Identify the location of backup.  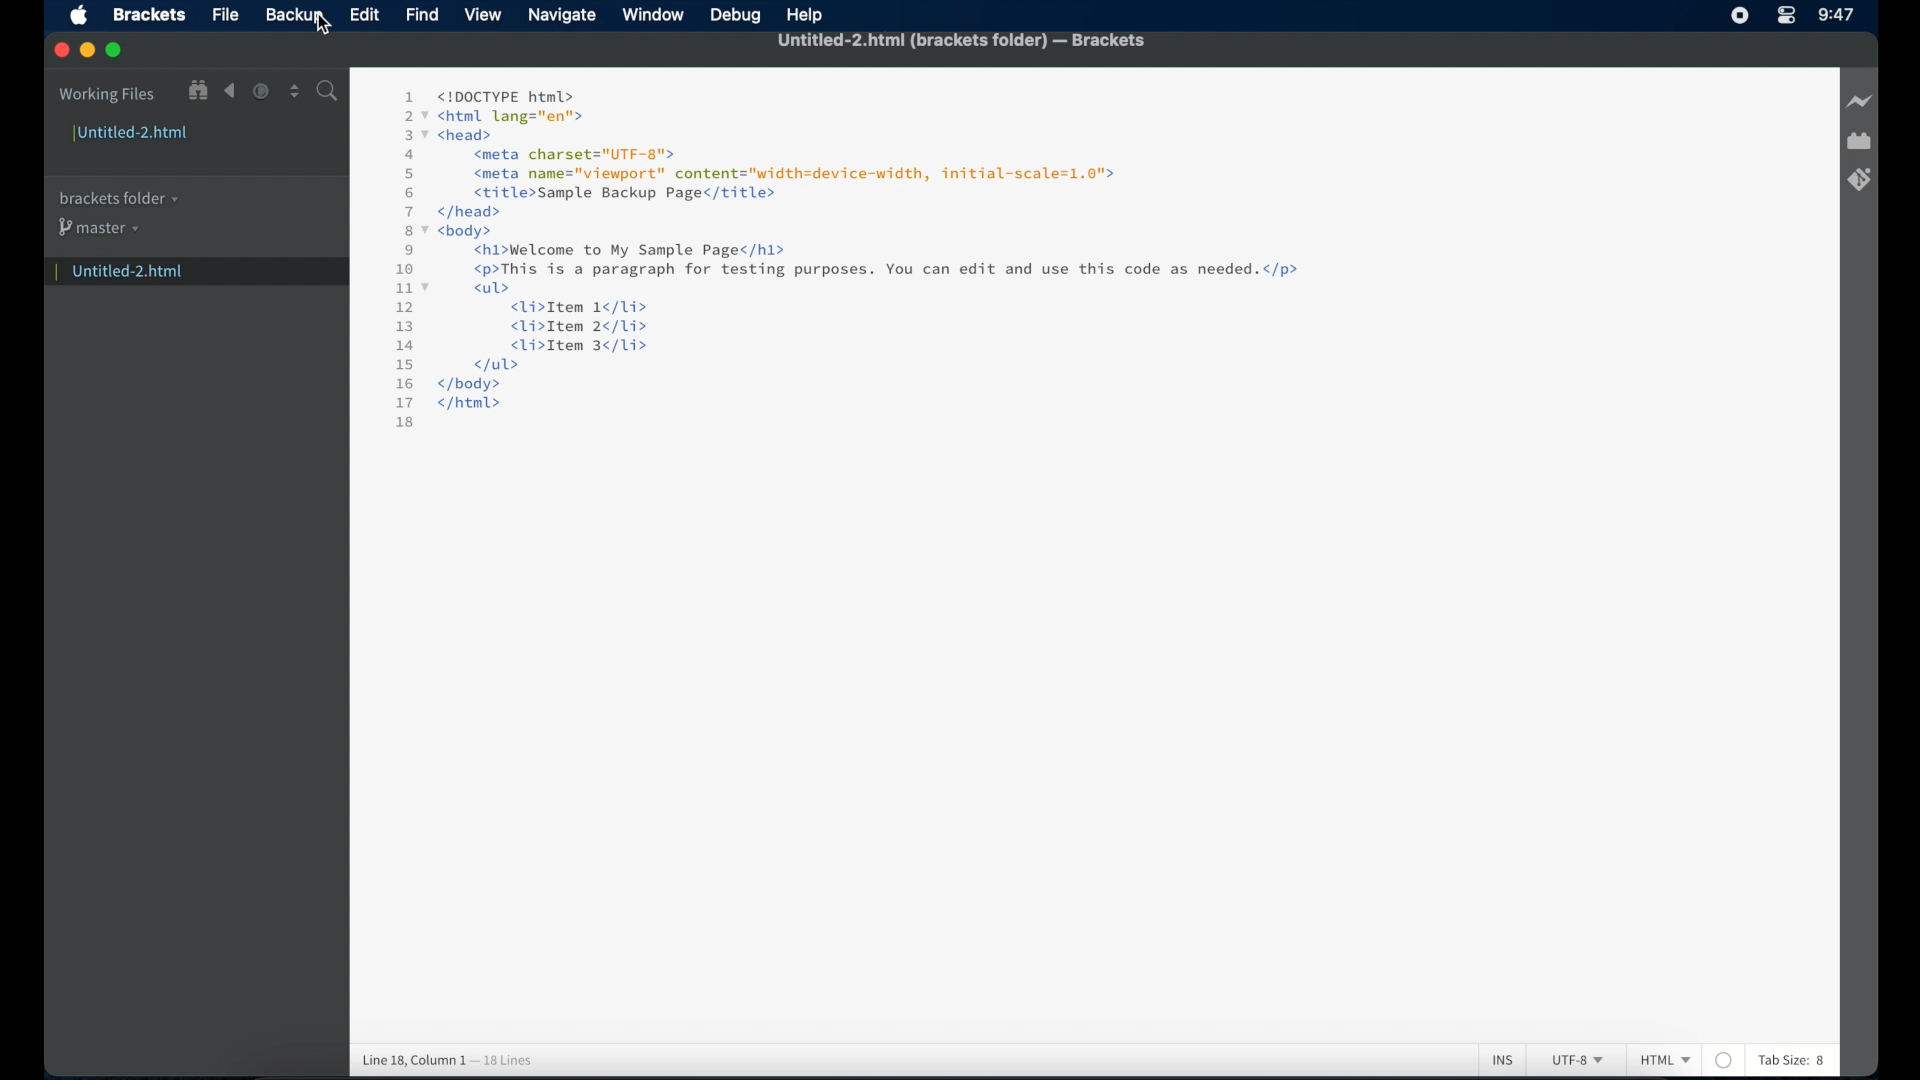
(294, 17).